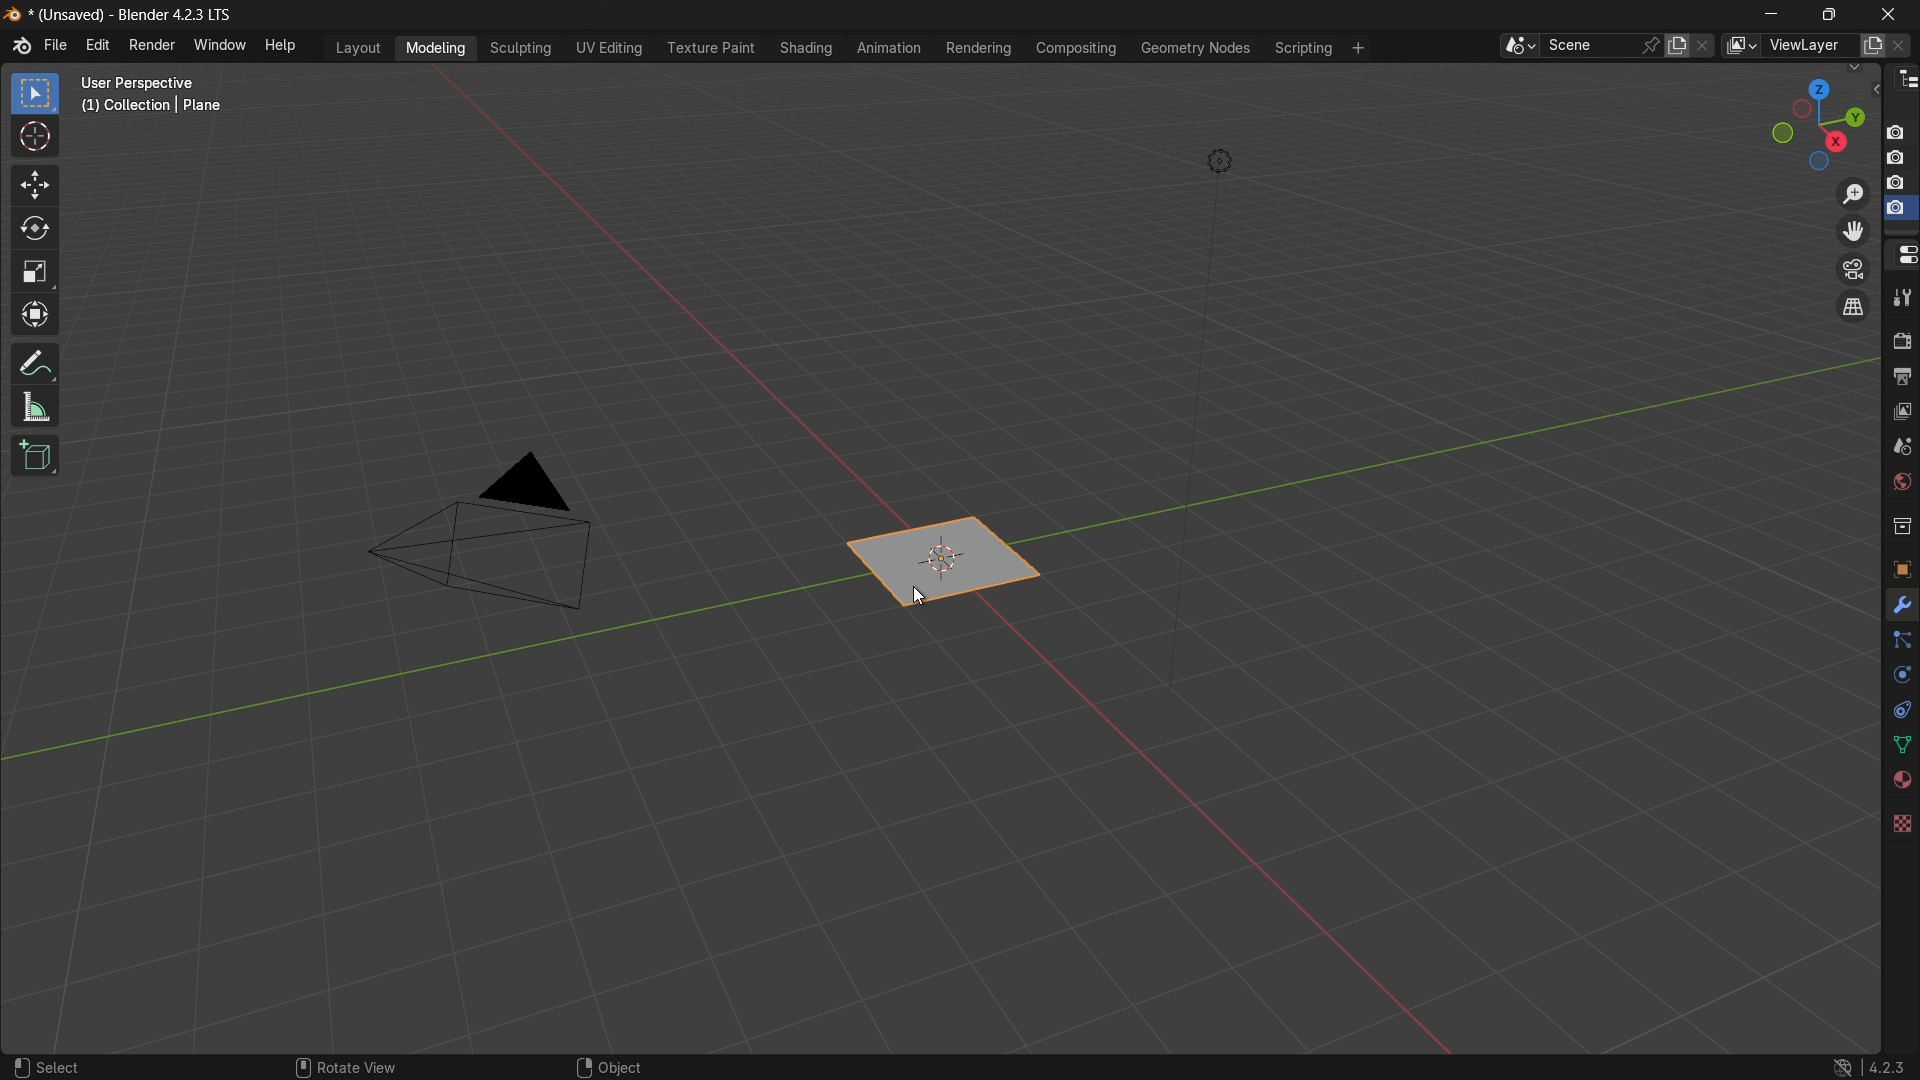  Describe the element at coordinates (1900, 780) in the screenshot. I see `material` at that location.